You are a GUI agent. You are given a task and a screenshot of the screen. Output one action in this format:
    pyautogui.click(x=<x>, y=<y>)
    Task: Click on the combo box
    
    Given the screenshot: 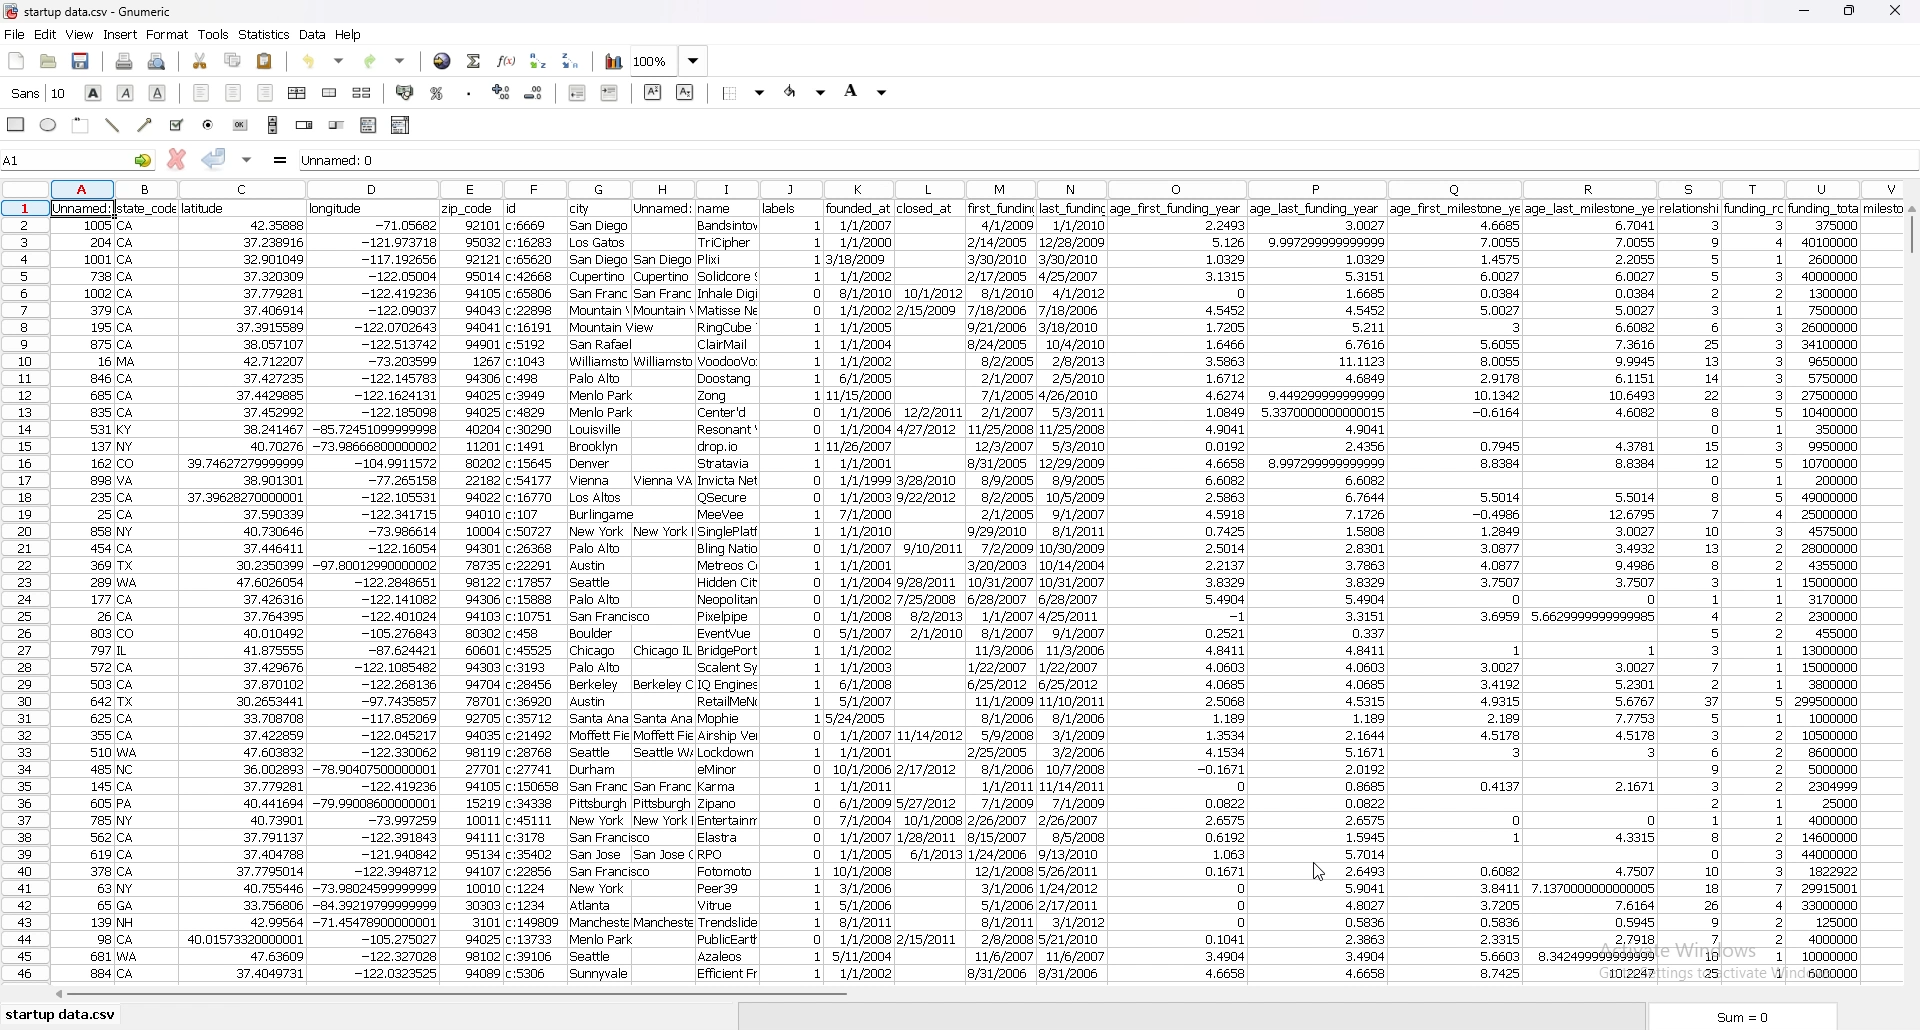 What is the action you would take?
    pyautogui.click(x=402, y=125)
    